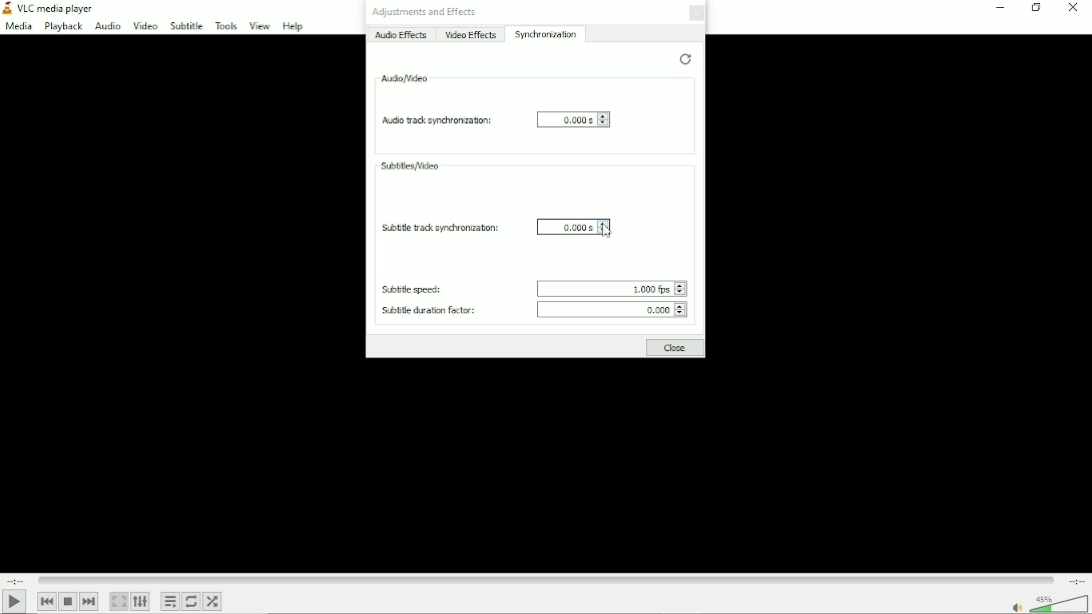 Image resolution: width=1092 pixels, height=614 pixels. What do you see at coordinates (437, 228) in the screenshot?
I see `Subtitle track synchronization` at bounding box center [437, 228].